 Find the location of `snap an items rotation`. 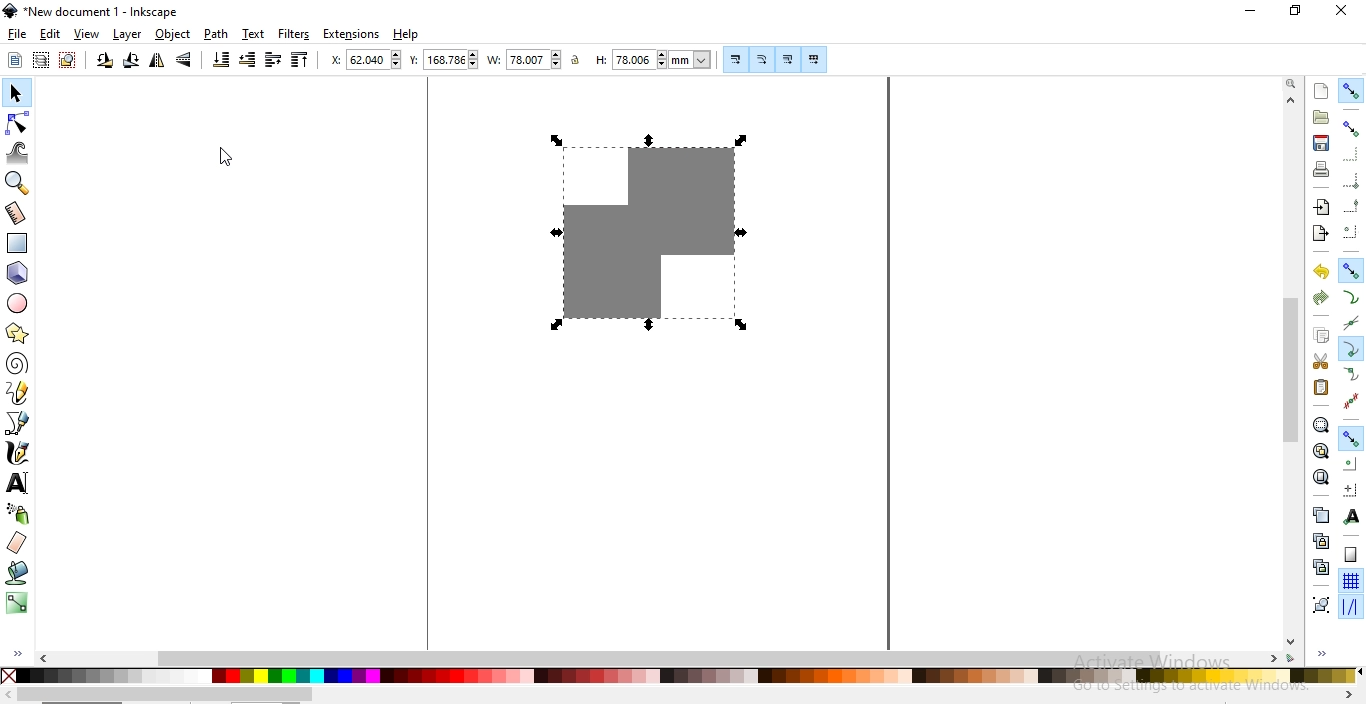

snap an items rotation is located at coordinates (1352, 490).